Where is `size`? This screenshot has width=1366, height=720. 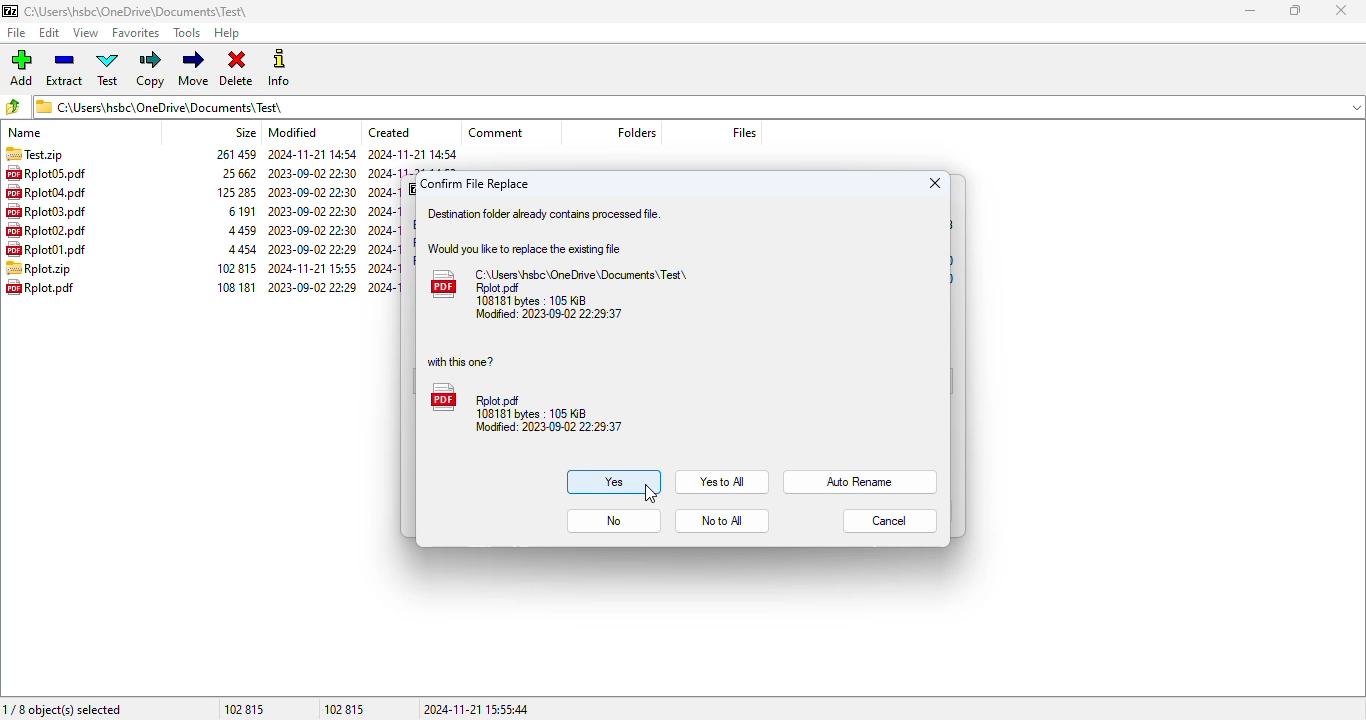
size is located at coordinates (234, 221).